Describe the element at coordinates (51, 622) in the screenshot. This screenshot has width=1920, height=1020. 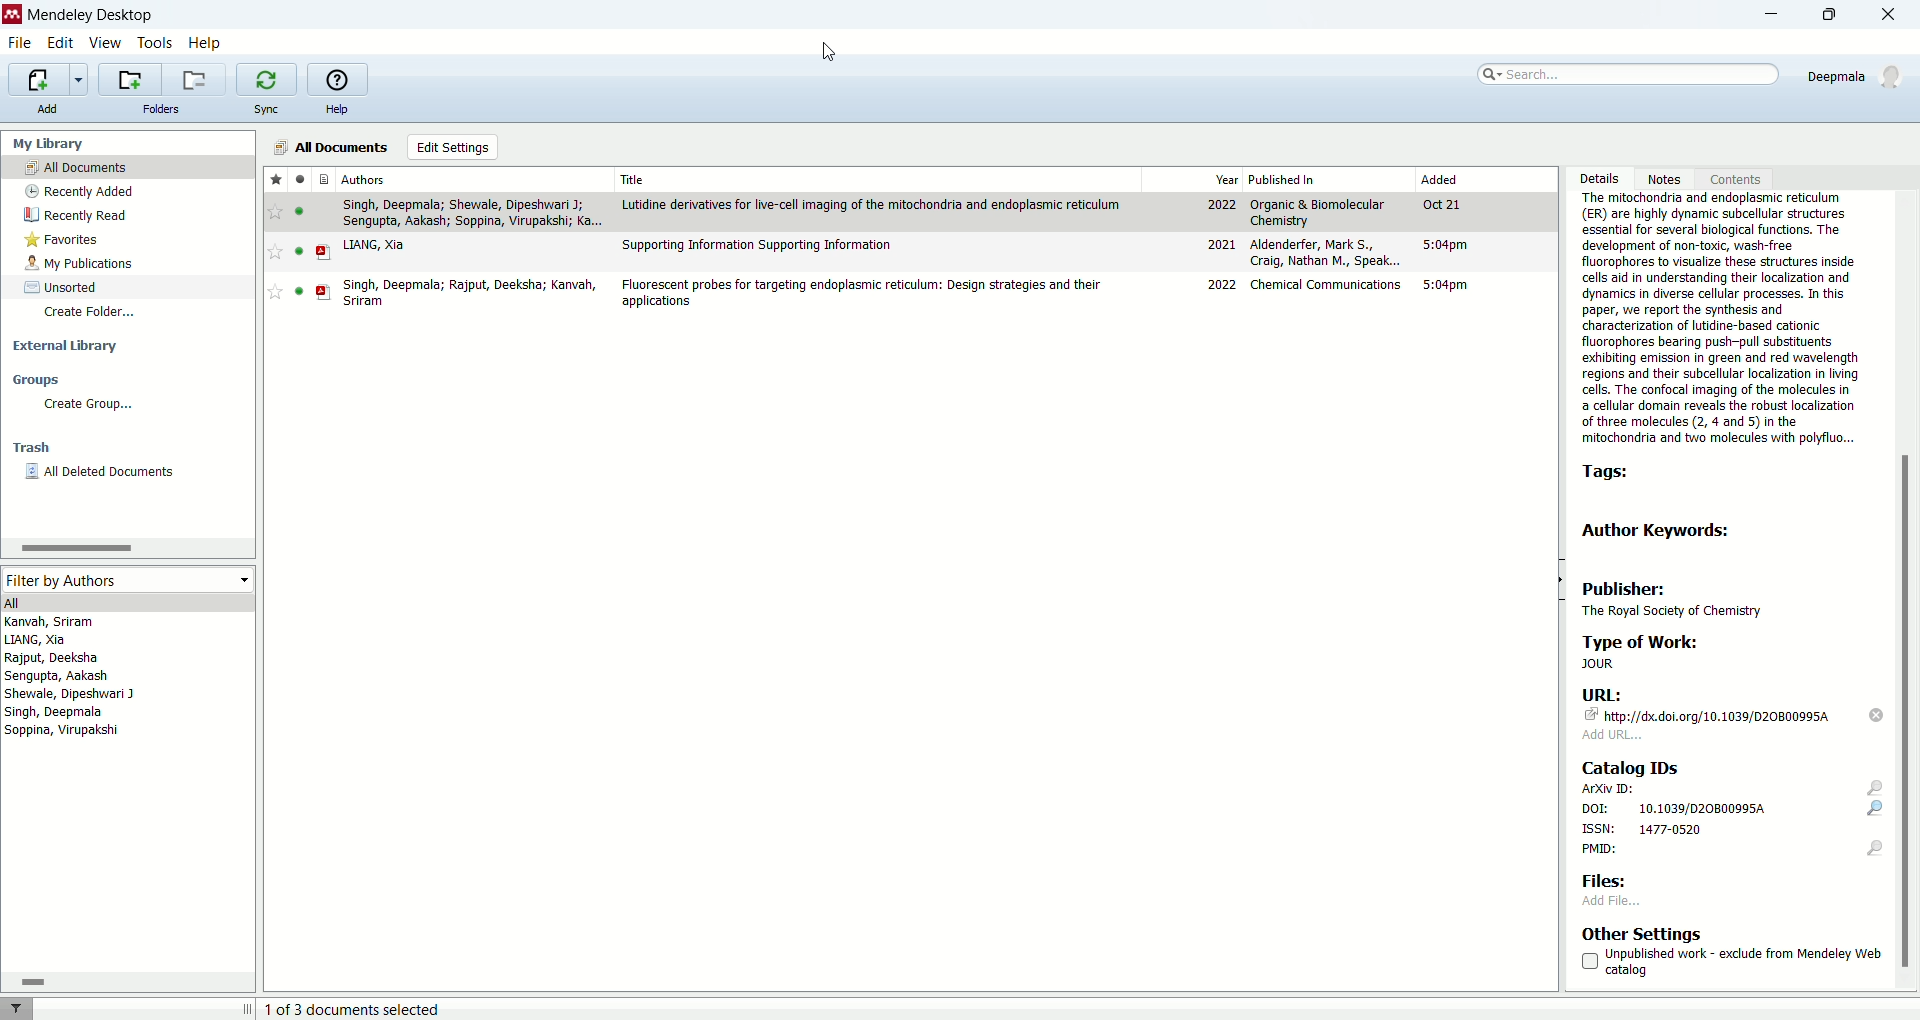
I see `kanvah, sriram` at that location.